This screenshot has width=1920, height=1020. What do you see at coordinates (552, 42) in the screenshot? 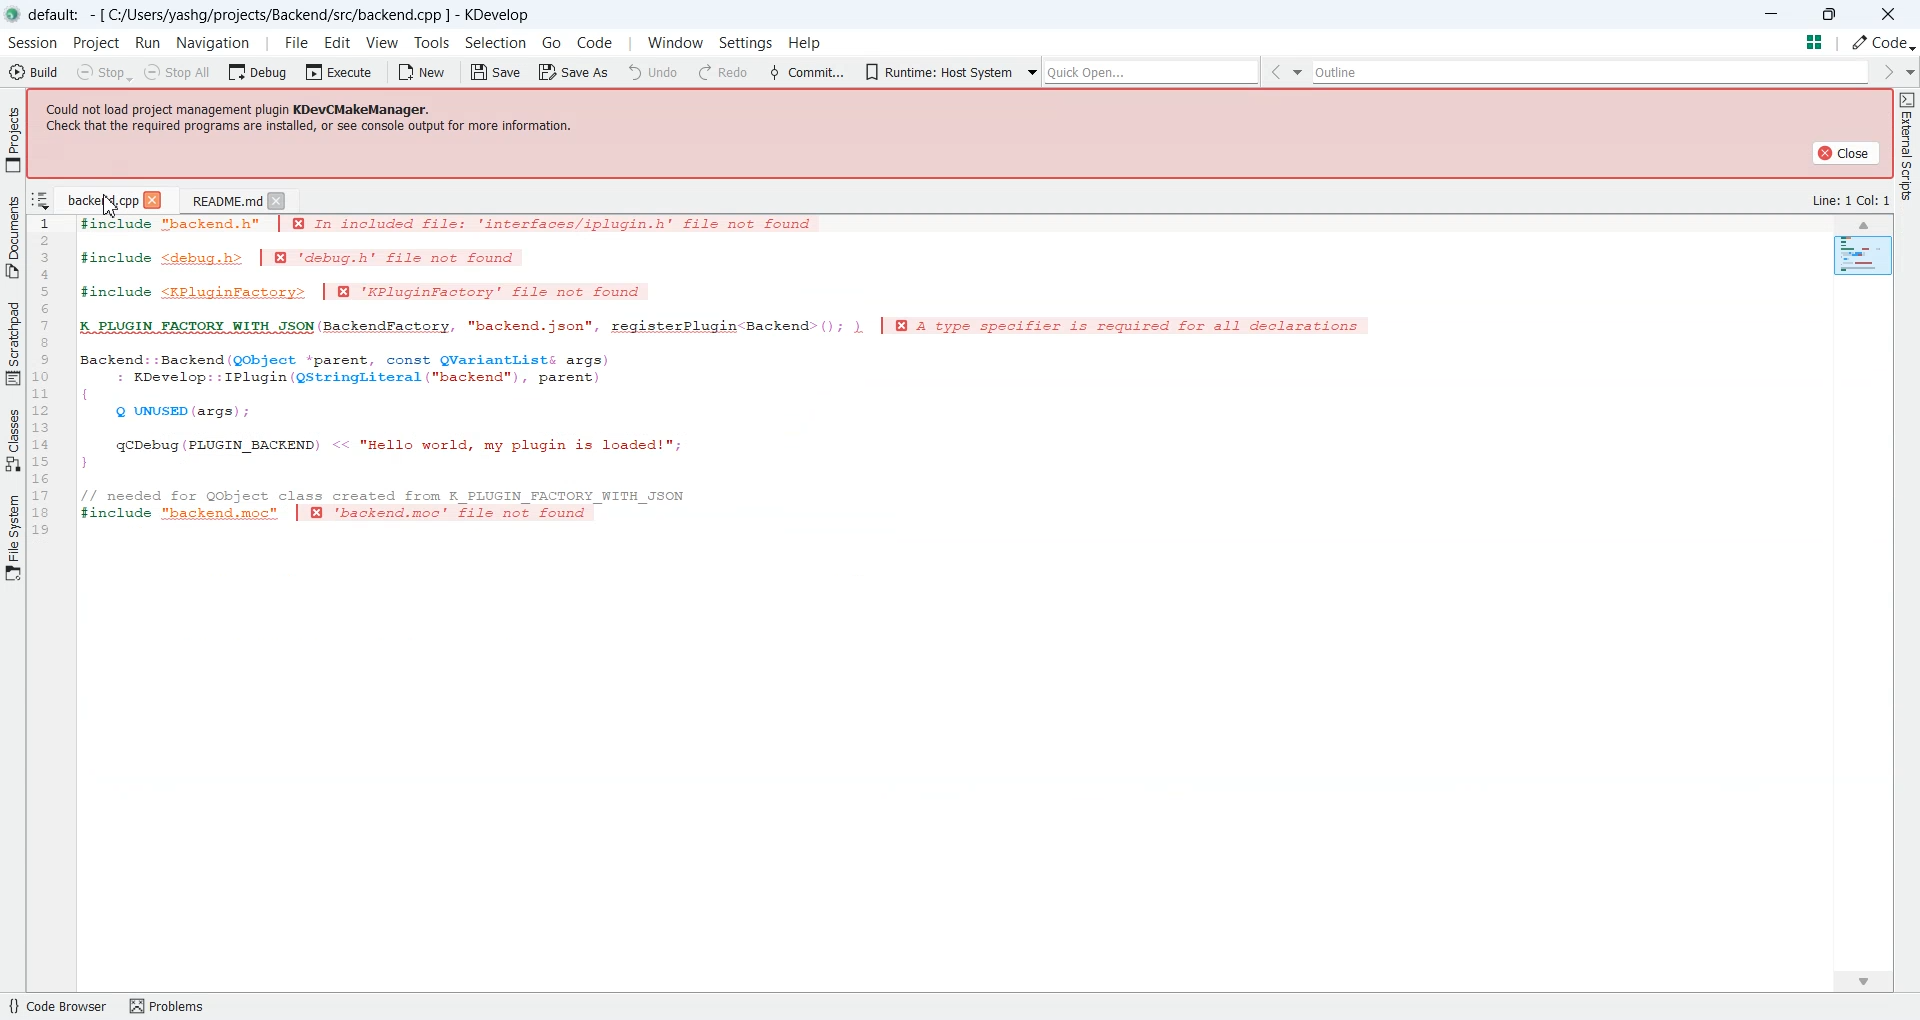
I see `go` at bounding box center [552, 42].